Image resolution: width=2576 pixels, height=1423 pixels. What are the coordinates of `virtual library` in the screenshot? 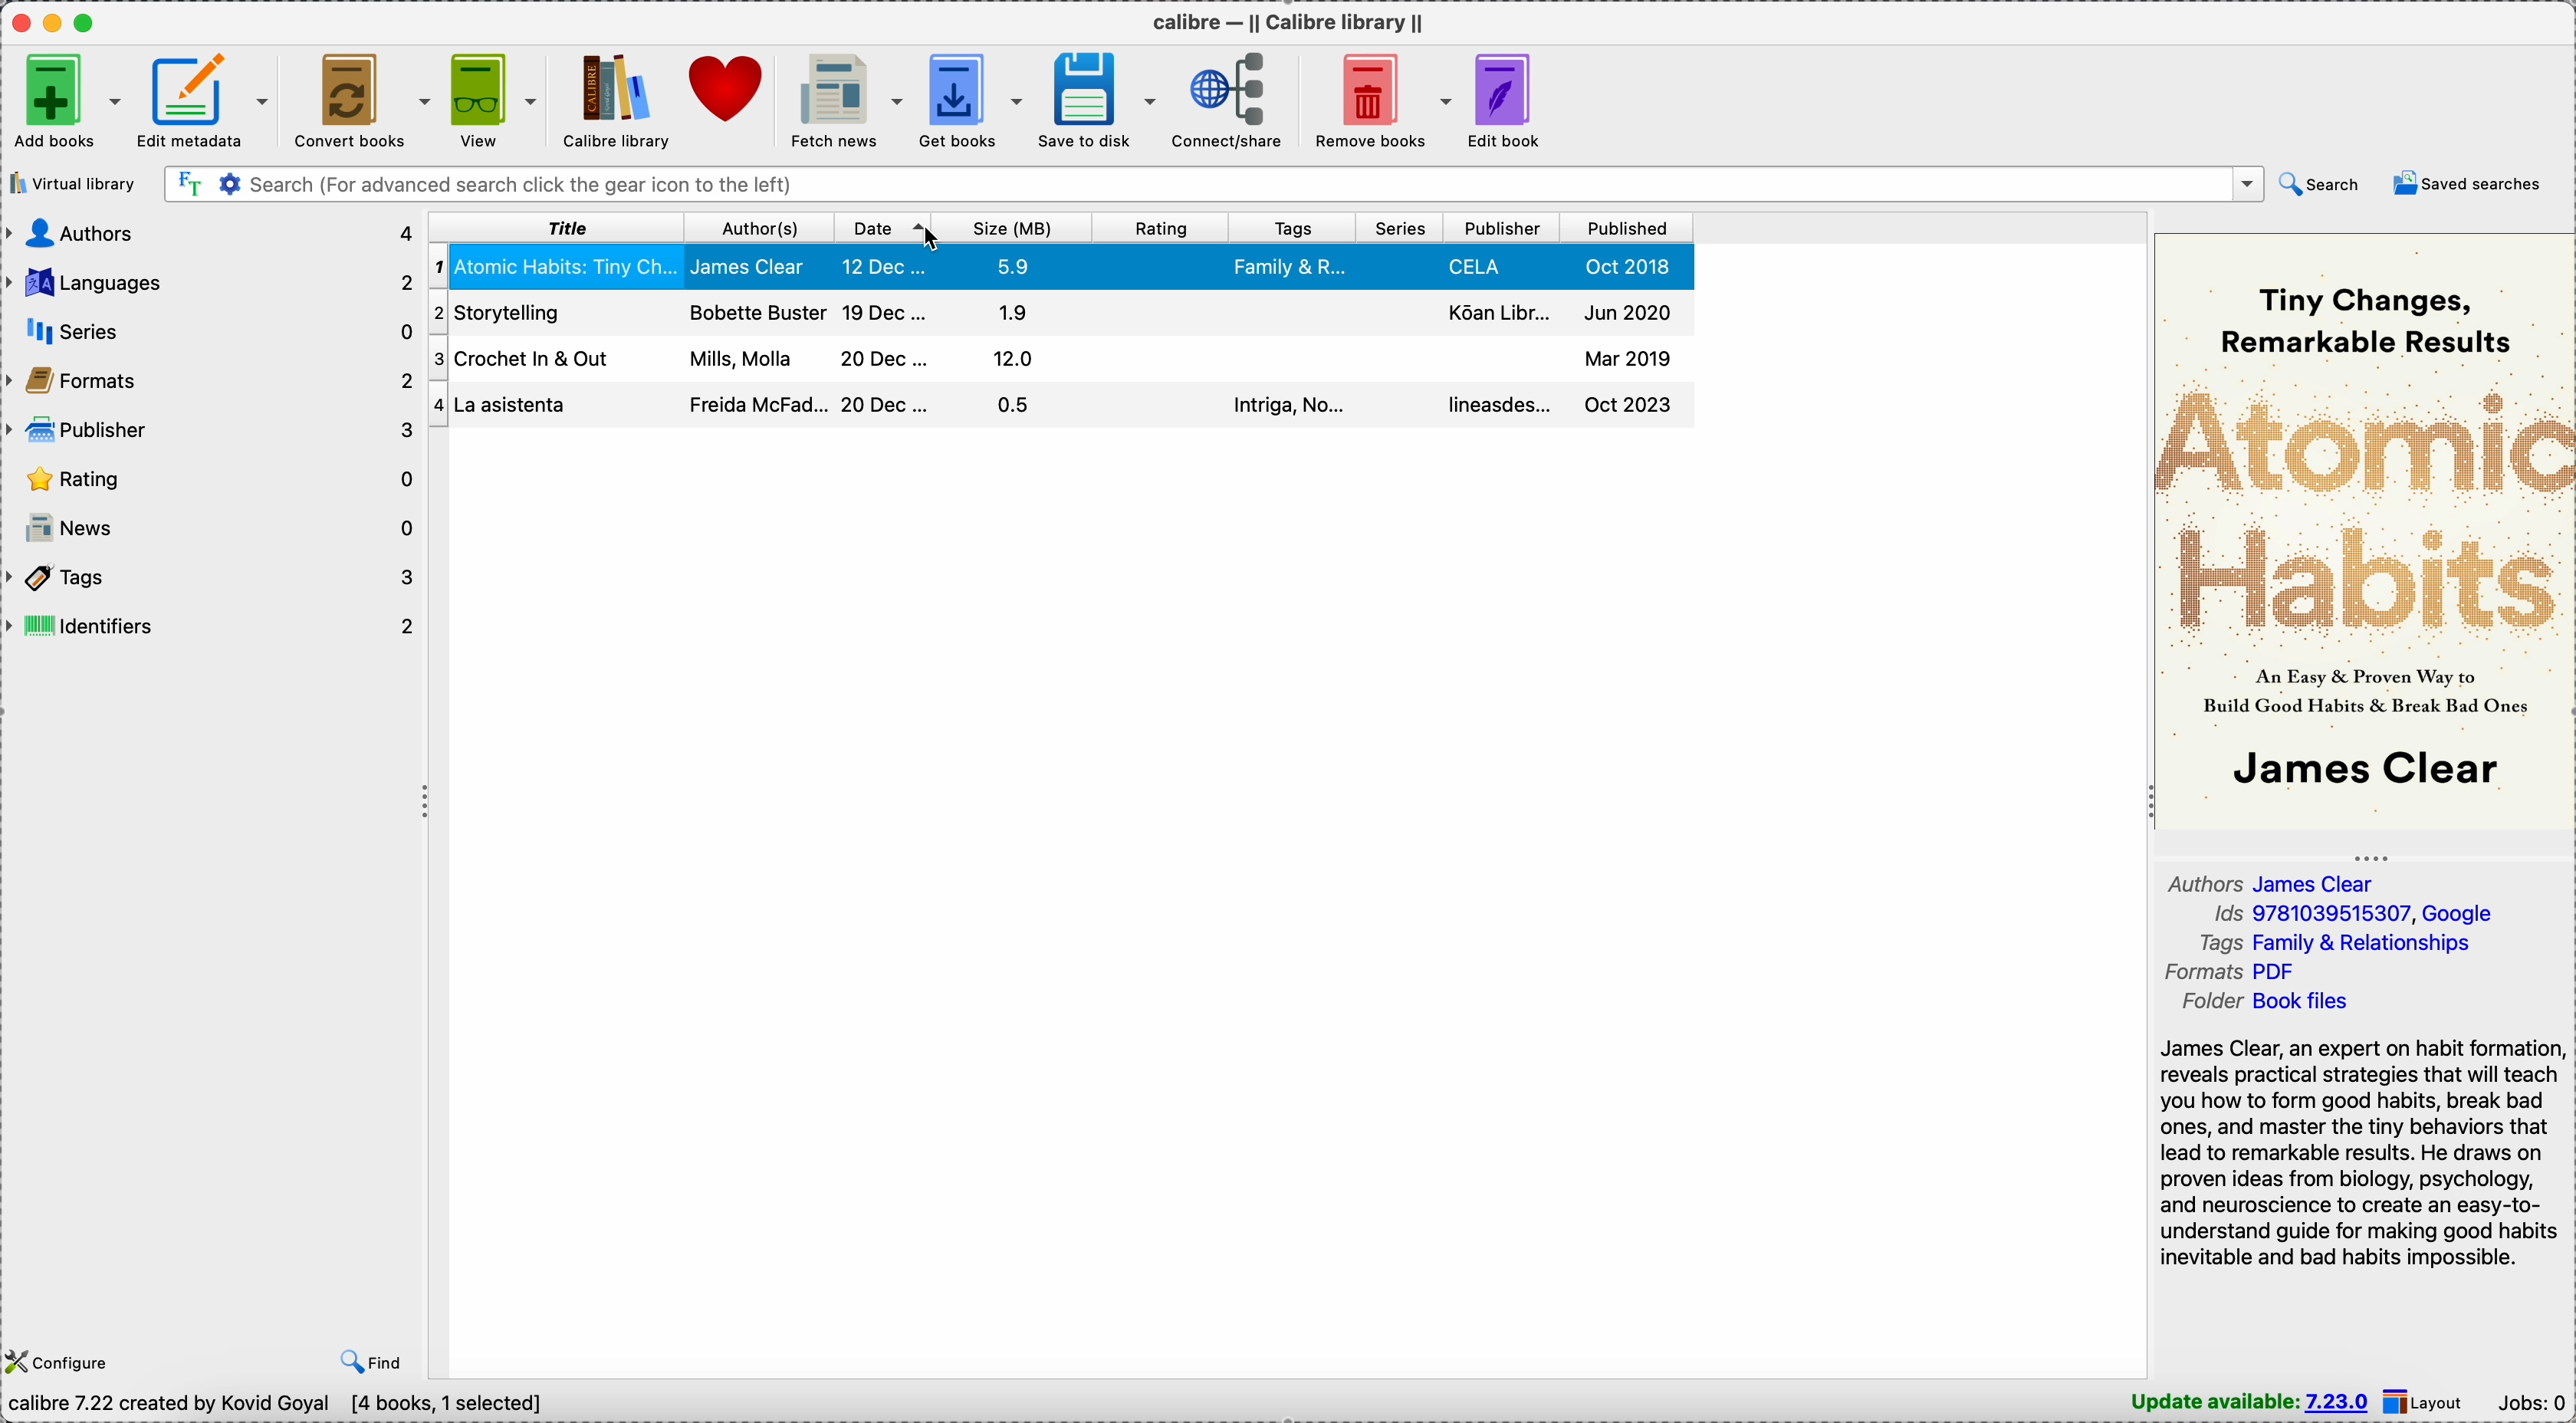 It's located at (72, 185).